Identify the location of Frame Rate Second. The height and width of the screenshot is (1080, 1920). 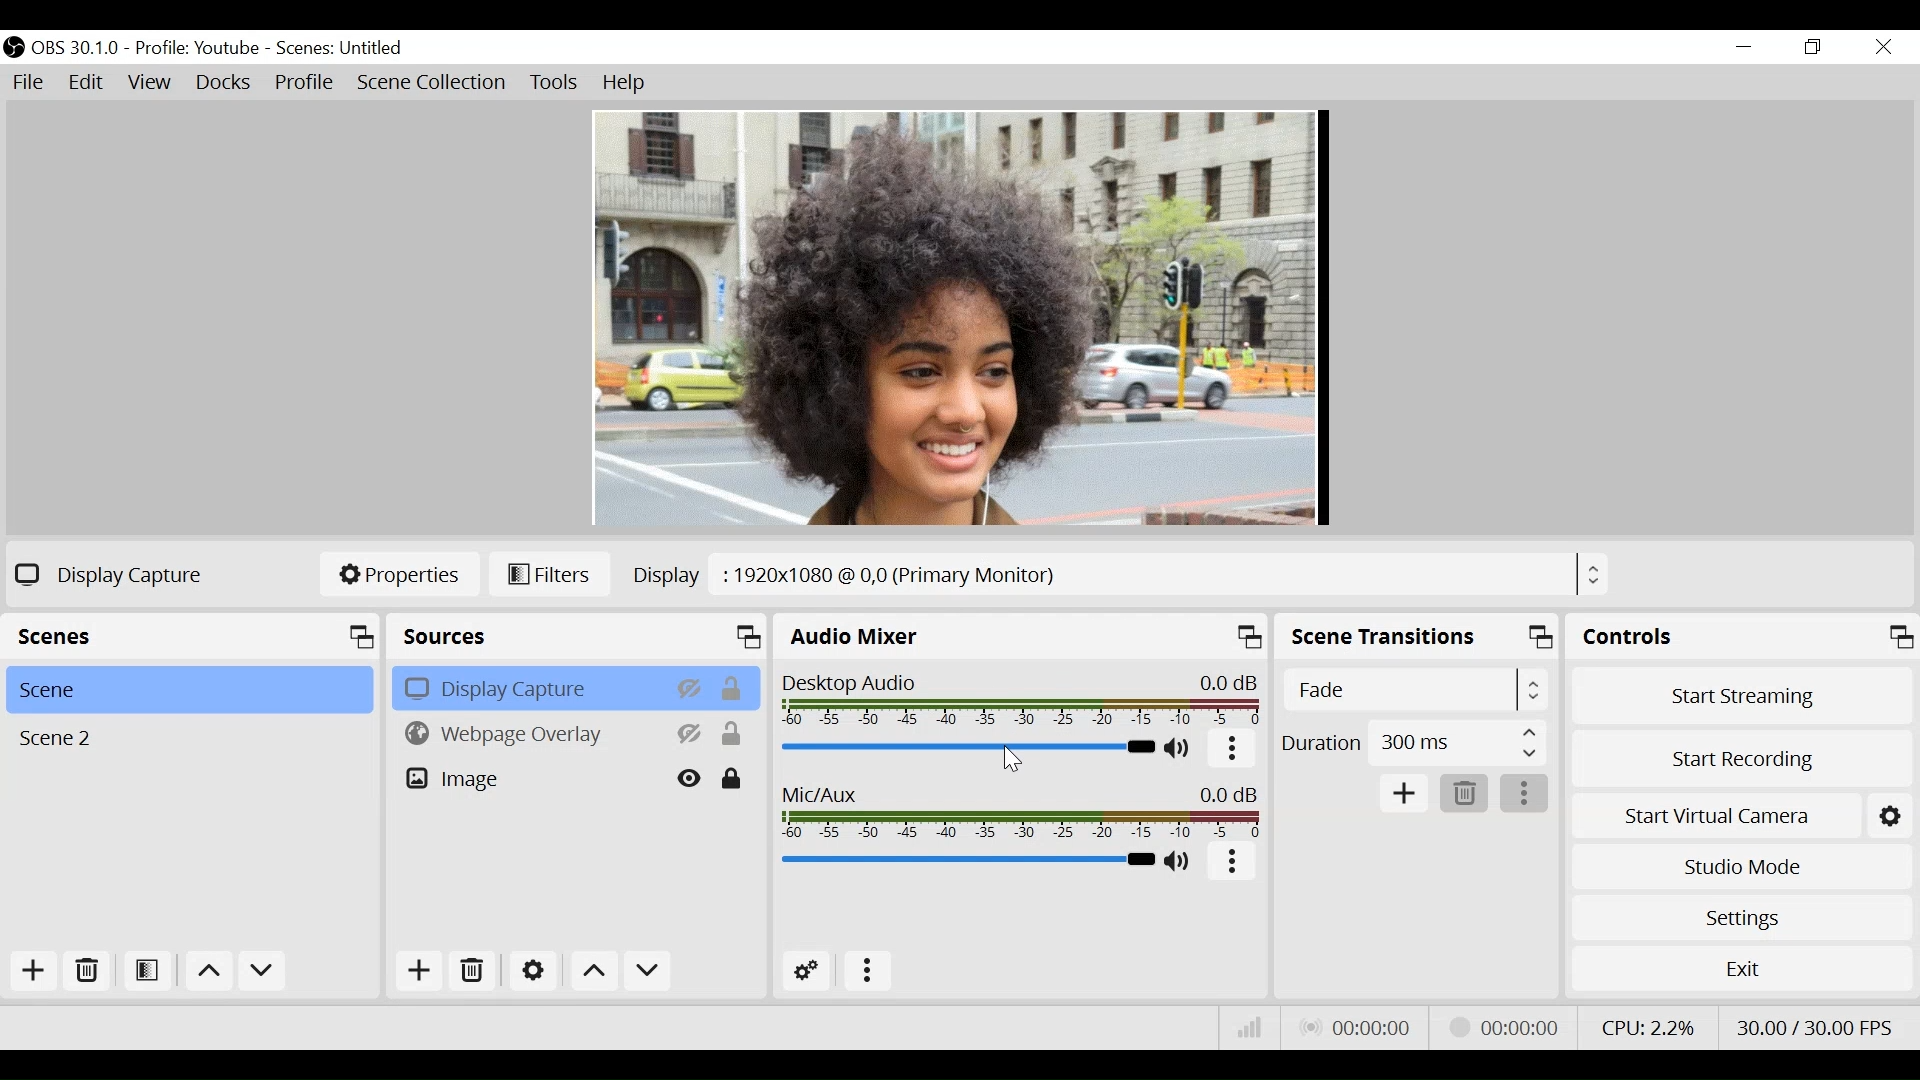
(1819, 1027).